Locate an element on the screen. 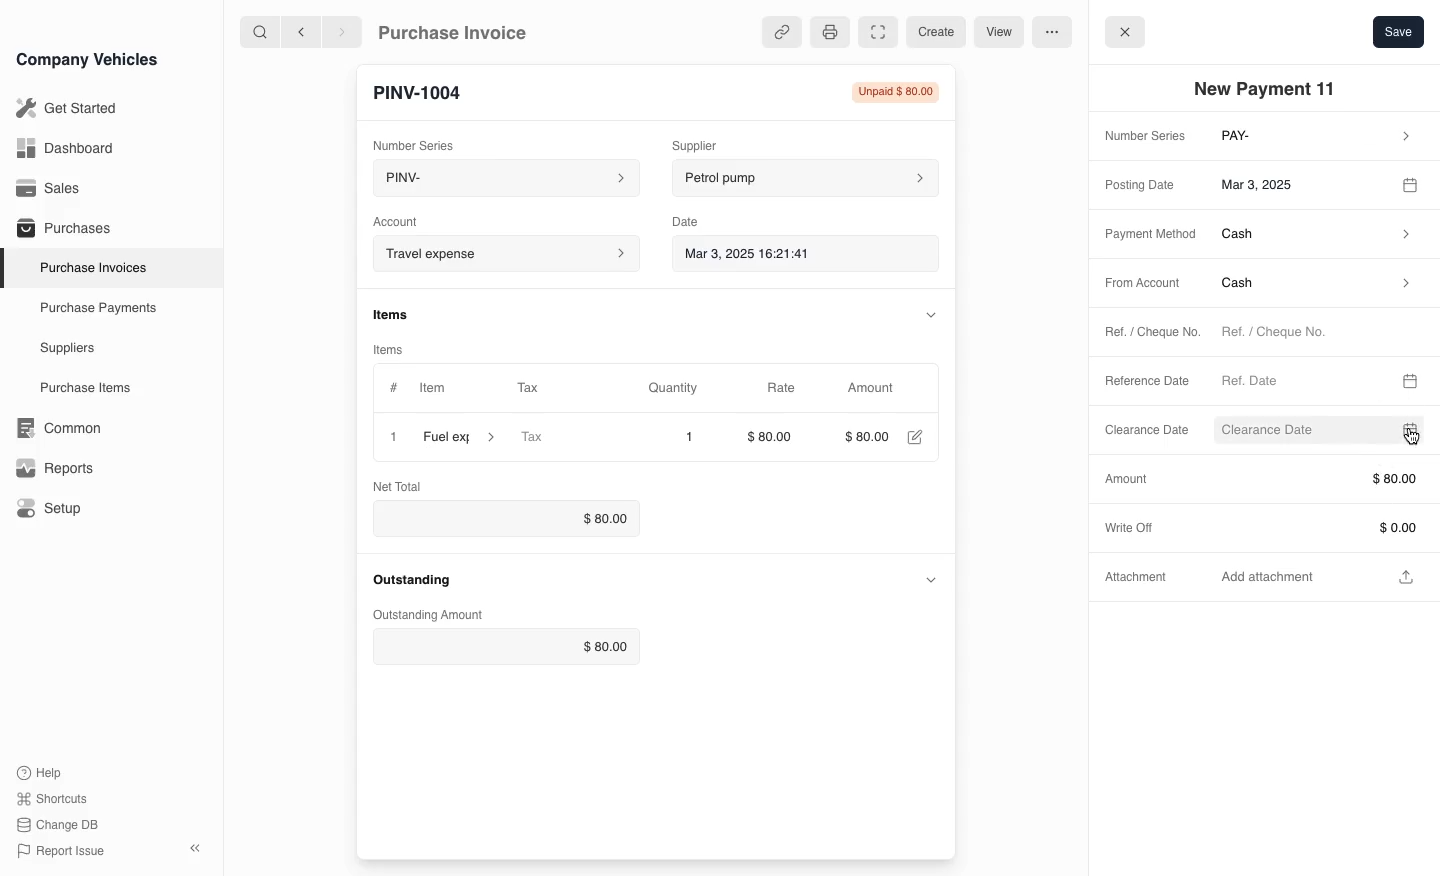  Item is located at coordinates (419, 389).